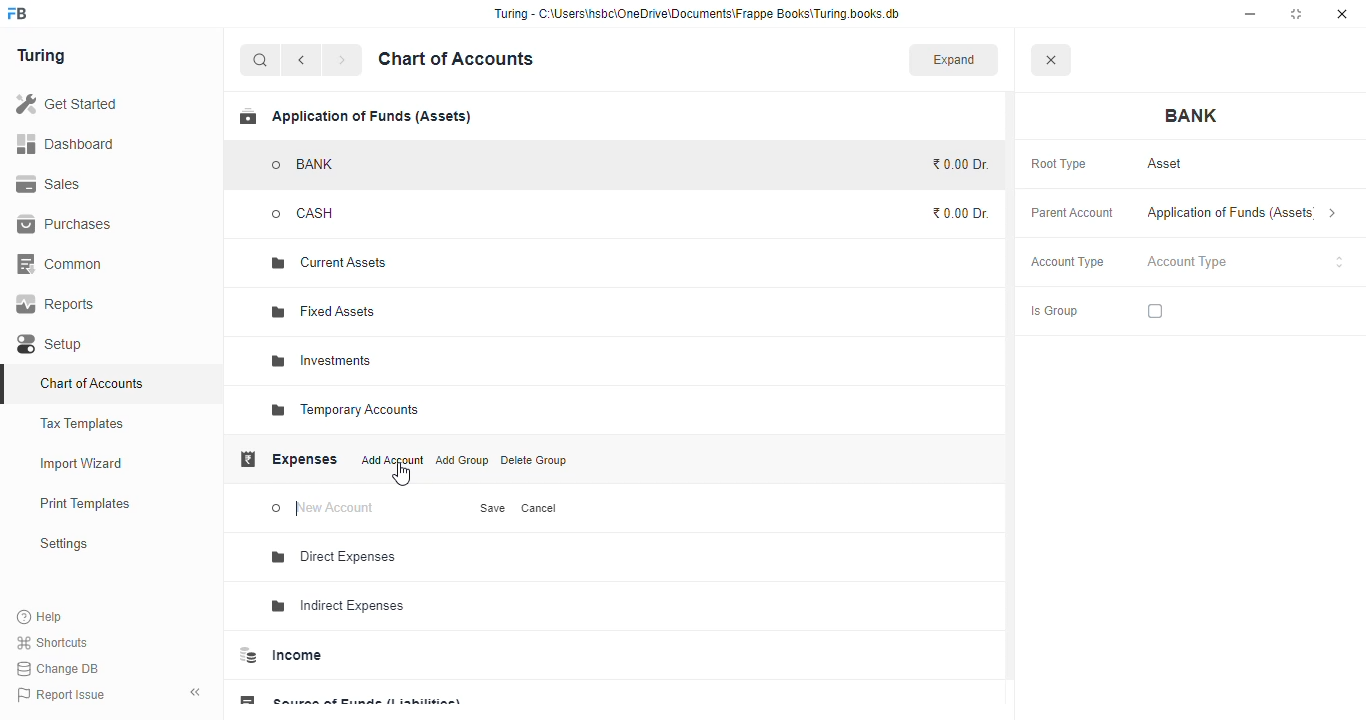  What do you see at coordinates (1246, 262) in the screenshot?
I see `account type` at bounding box center [1246, 262].